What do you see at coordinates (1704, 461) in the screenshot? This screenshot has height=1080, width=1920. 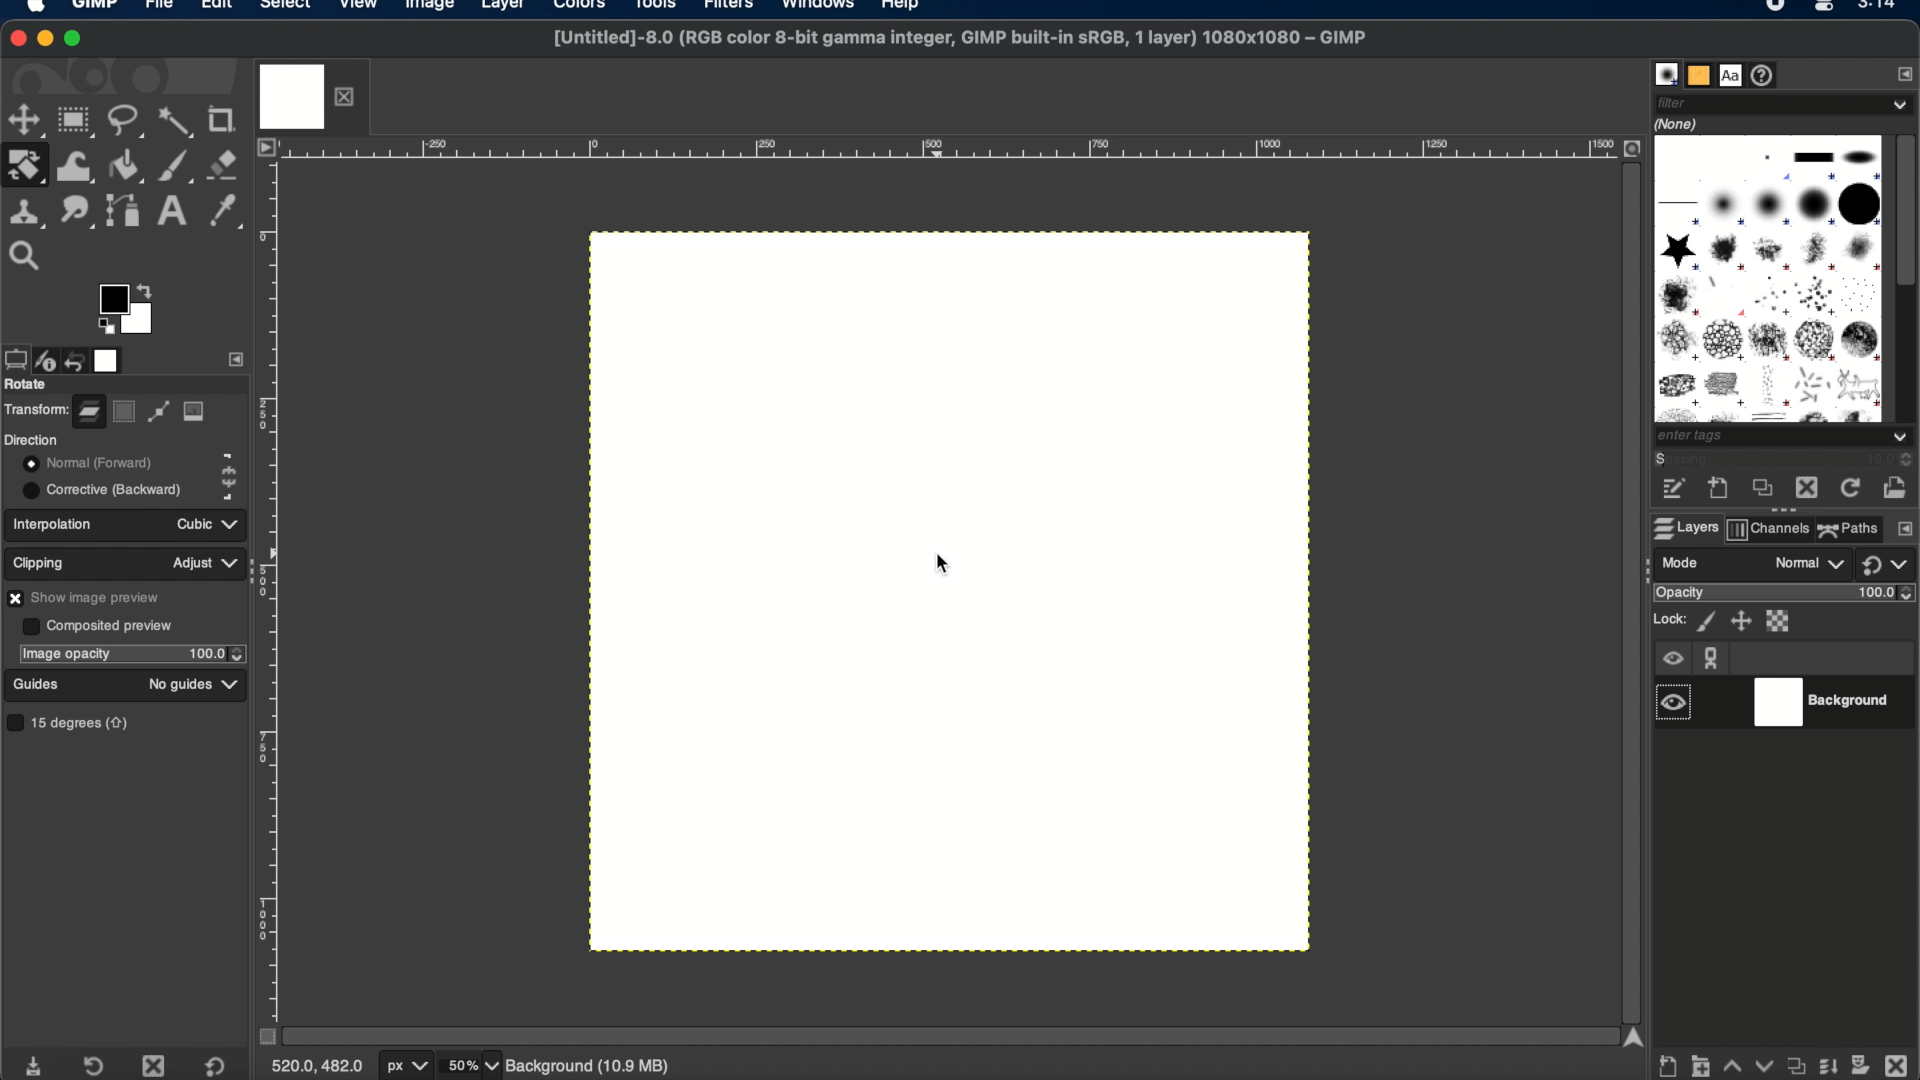 I see `spacing` at bounding box center [1704, 461].